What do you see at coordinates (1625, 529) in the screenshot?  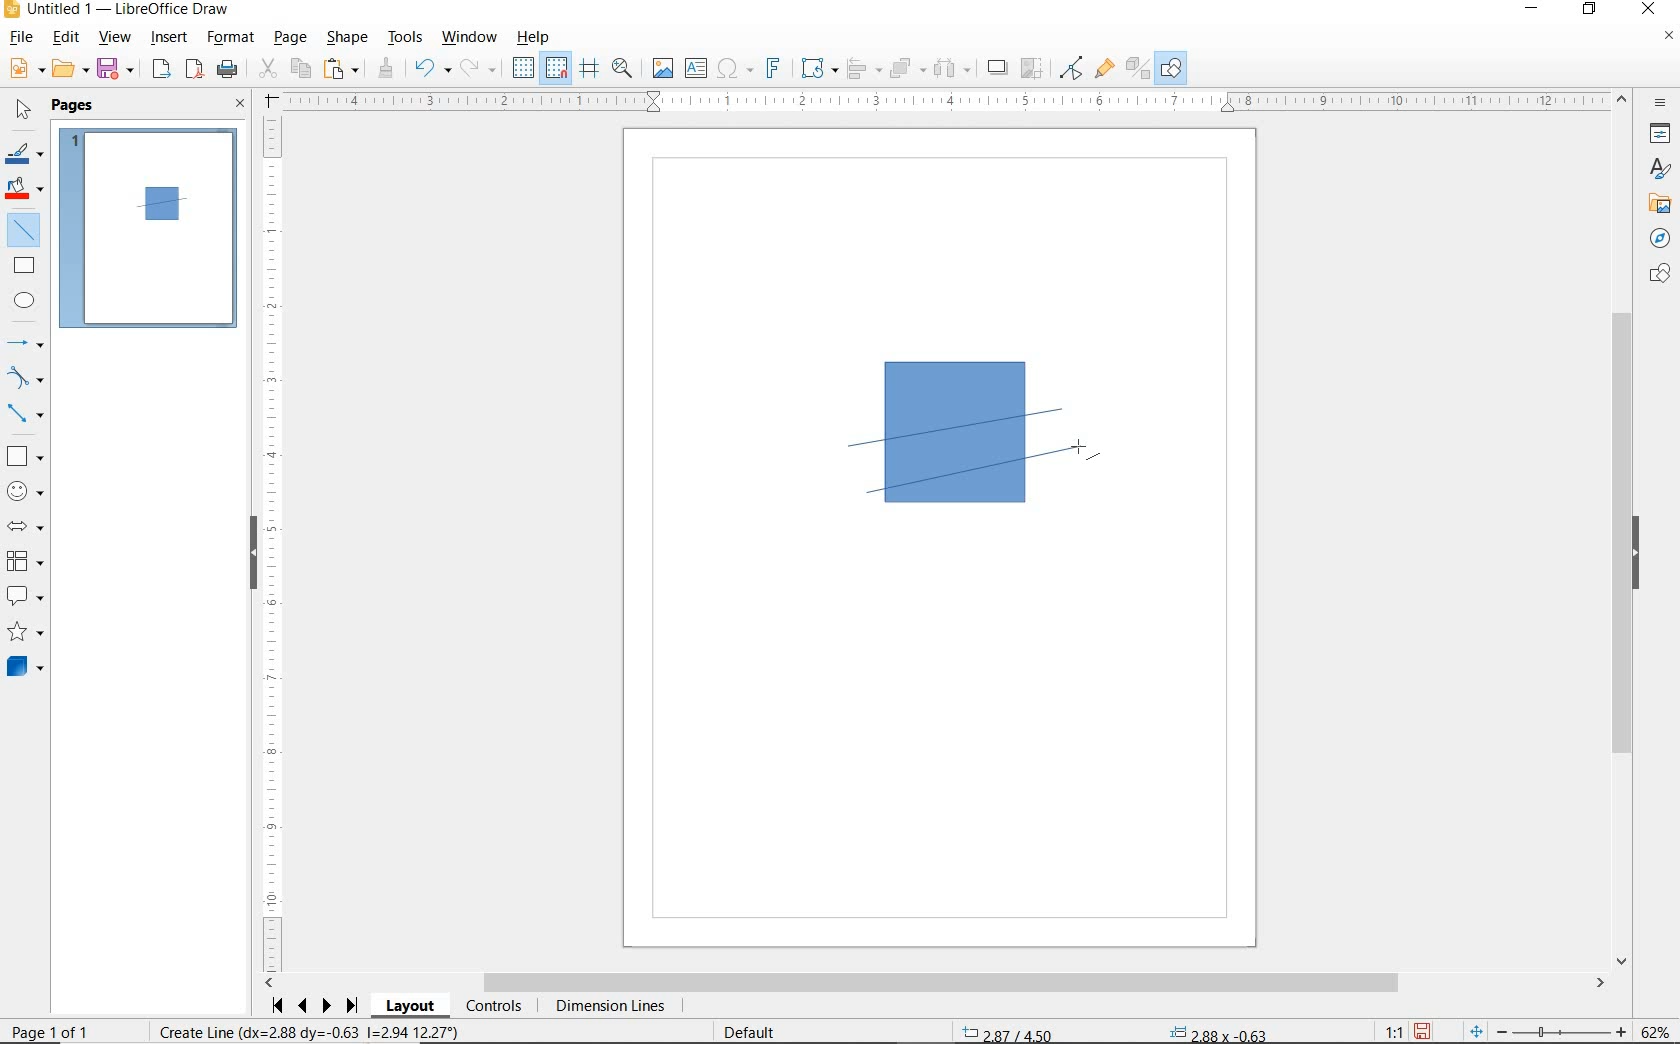 I see `SCROLLBAR` at bounding box center [1625, 529].